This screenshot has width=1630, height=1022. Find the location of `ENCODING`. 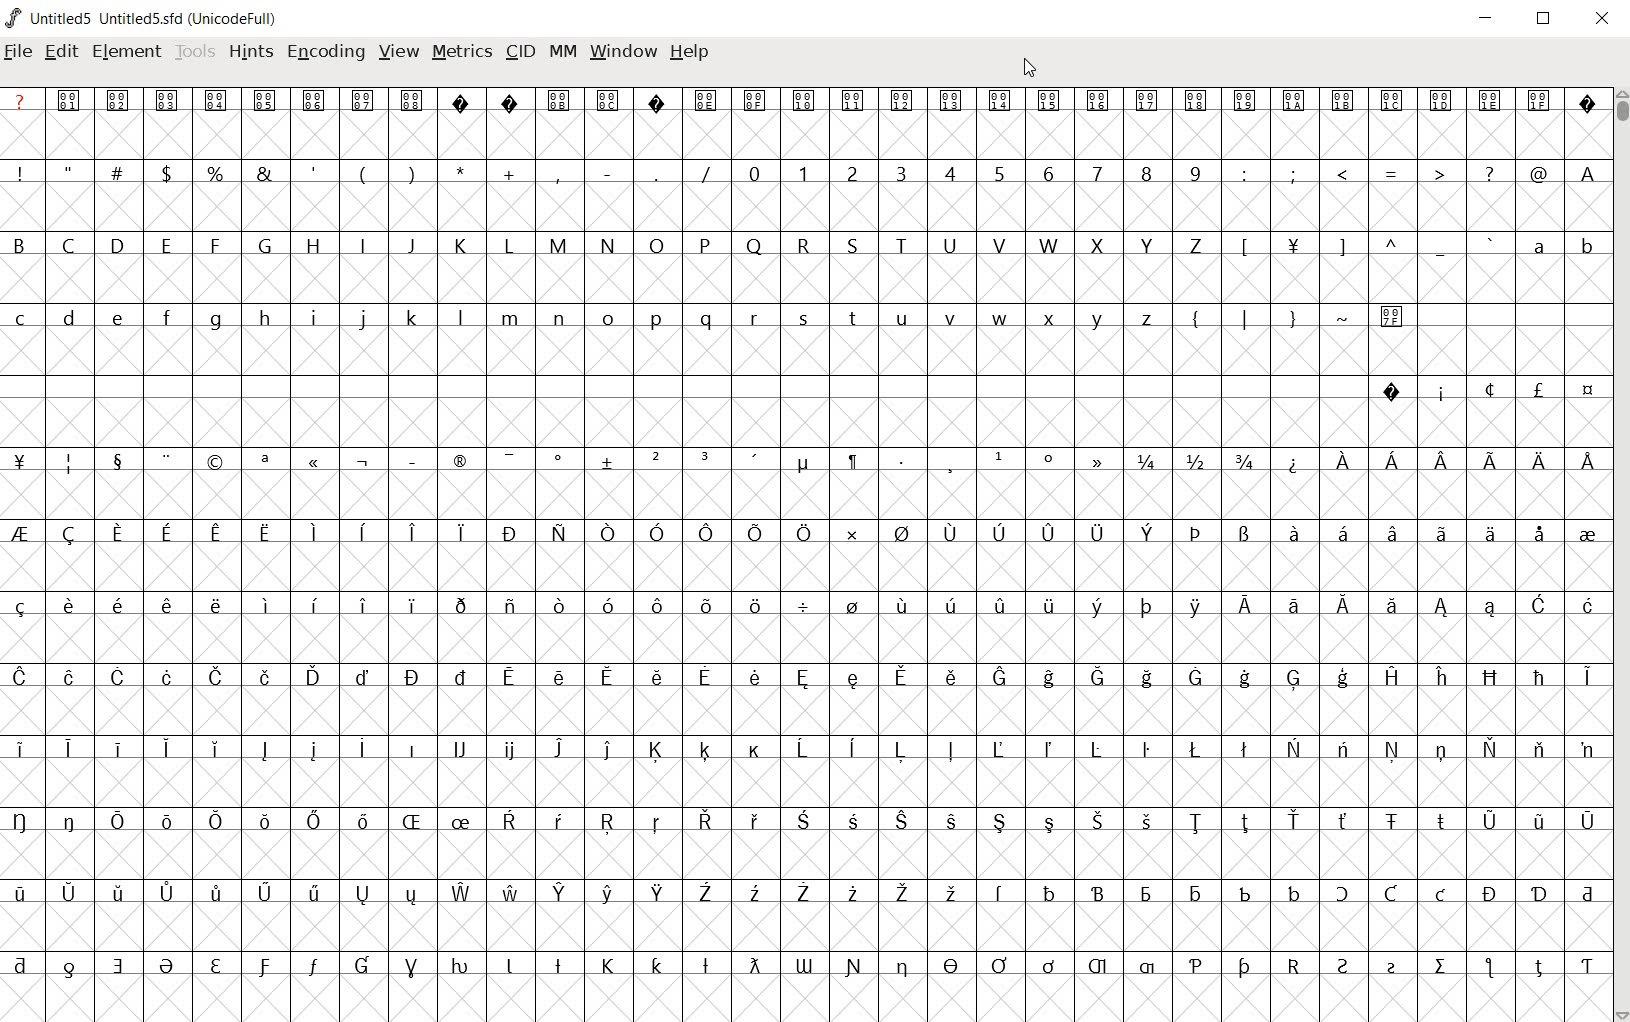

ENCODING is located at coordinates (324, 53).